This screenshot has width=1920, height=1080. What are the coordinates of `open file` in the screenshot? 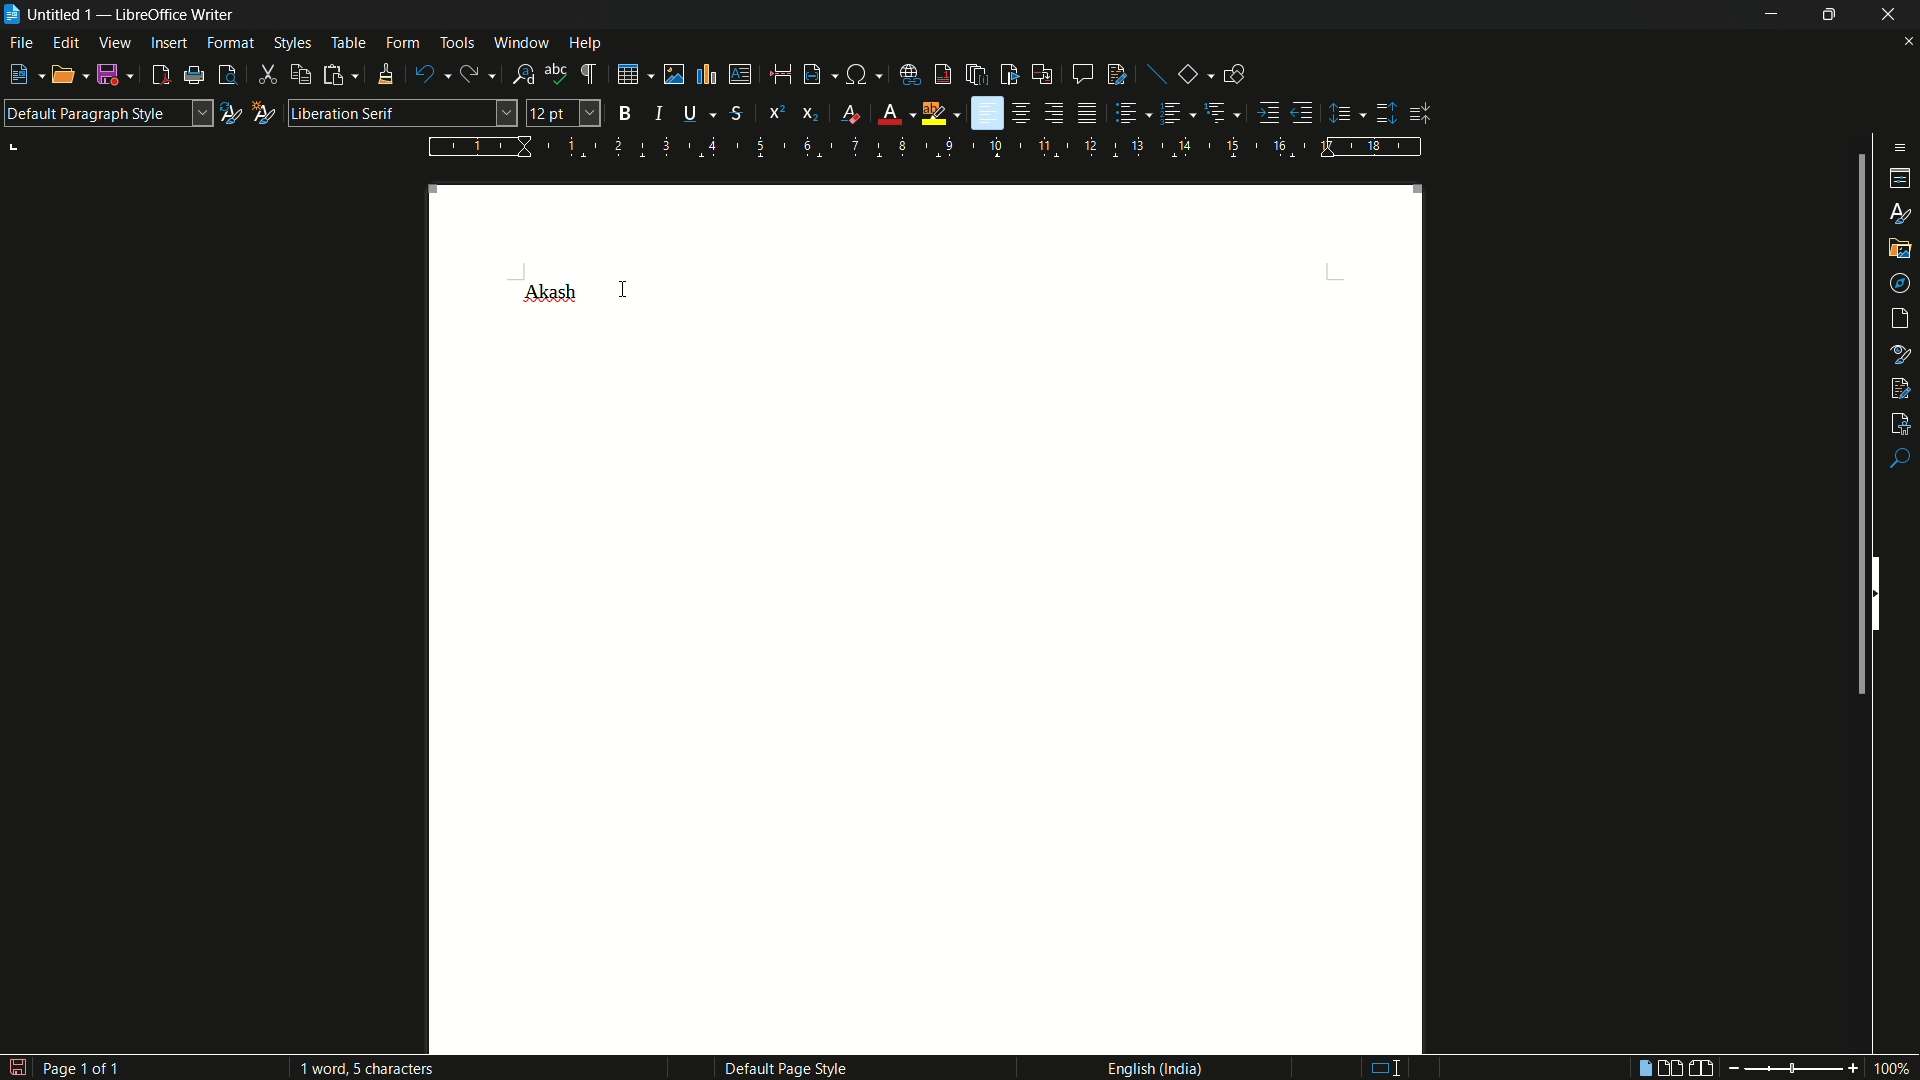 It's located at (58, 76).